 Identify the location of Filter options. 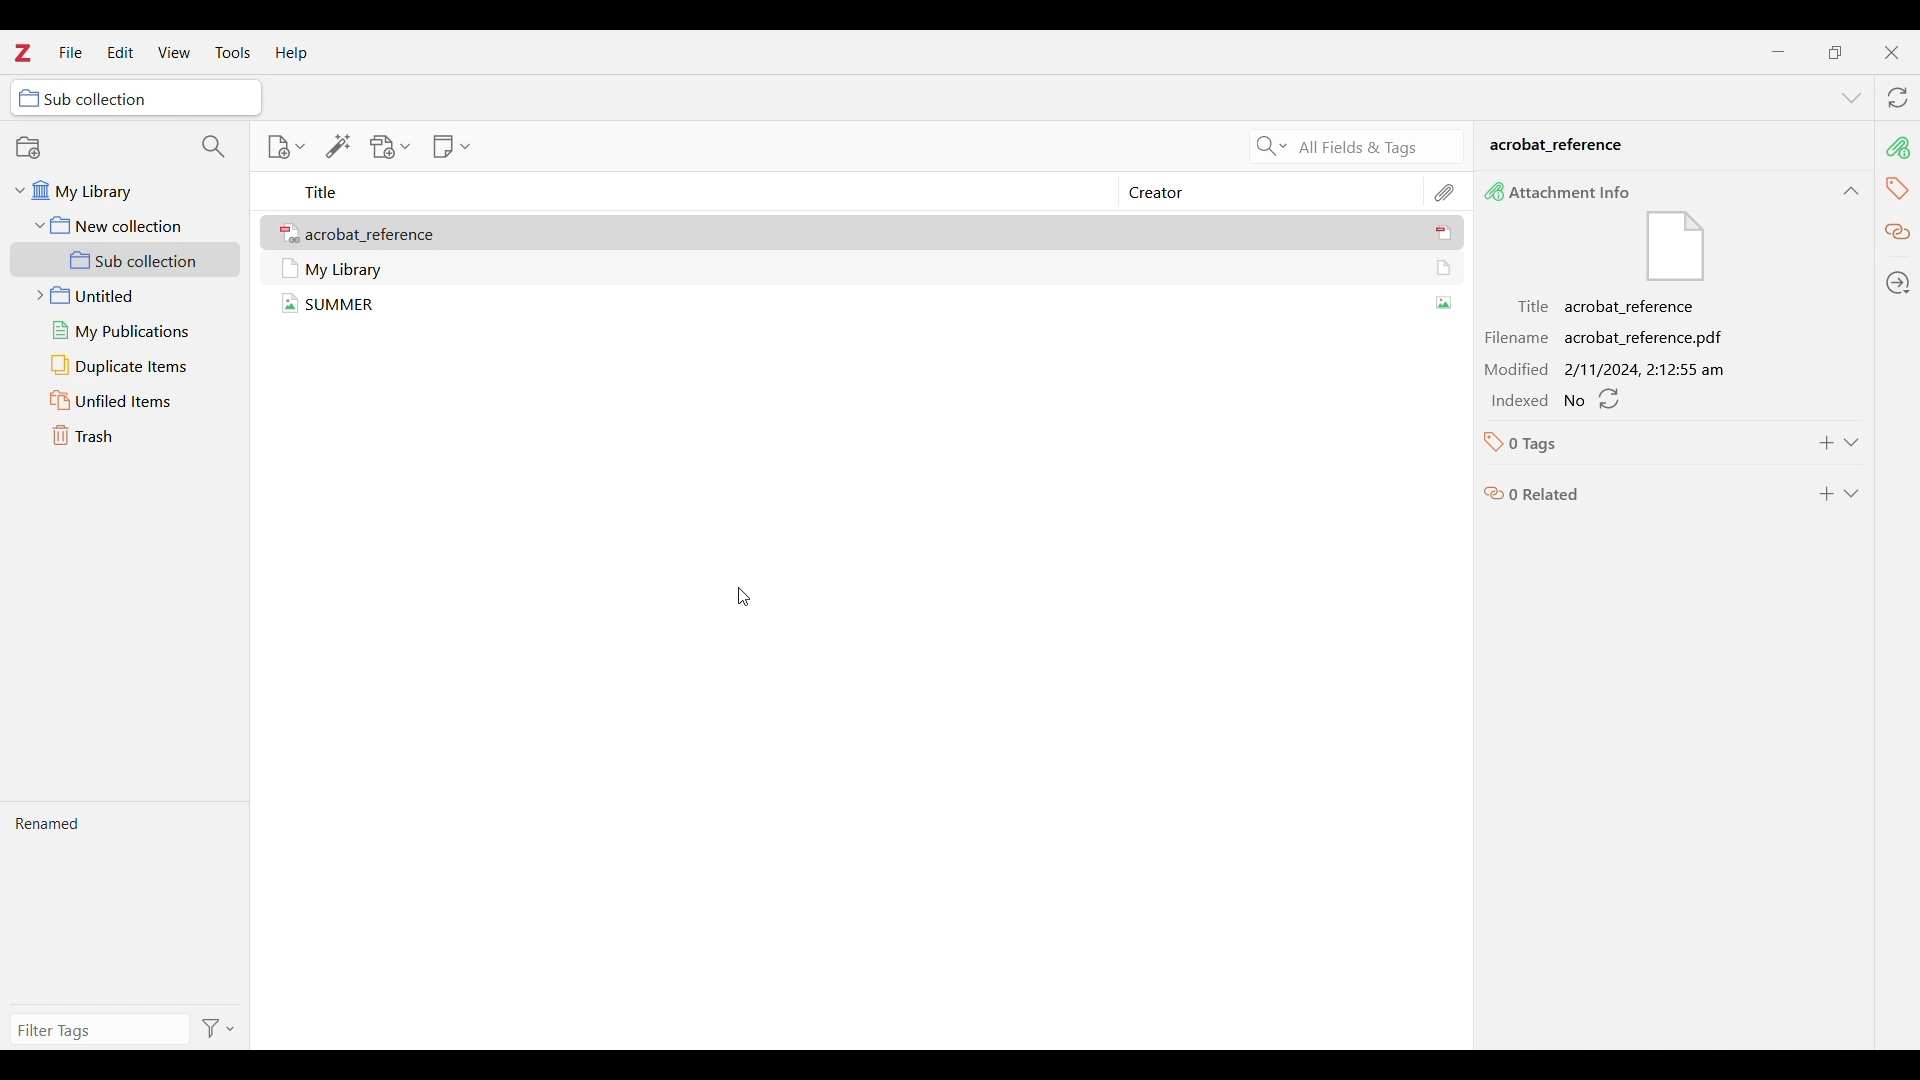
(219, 1027).